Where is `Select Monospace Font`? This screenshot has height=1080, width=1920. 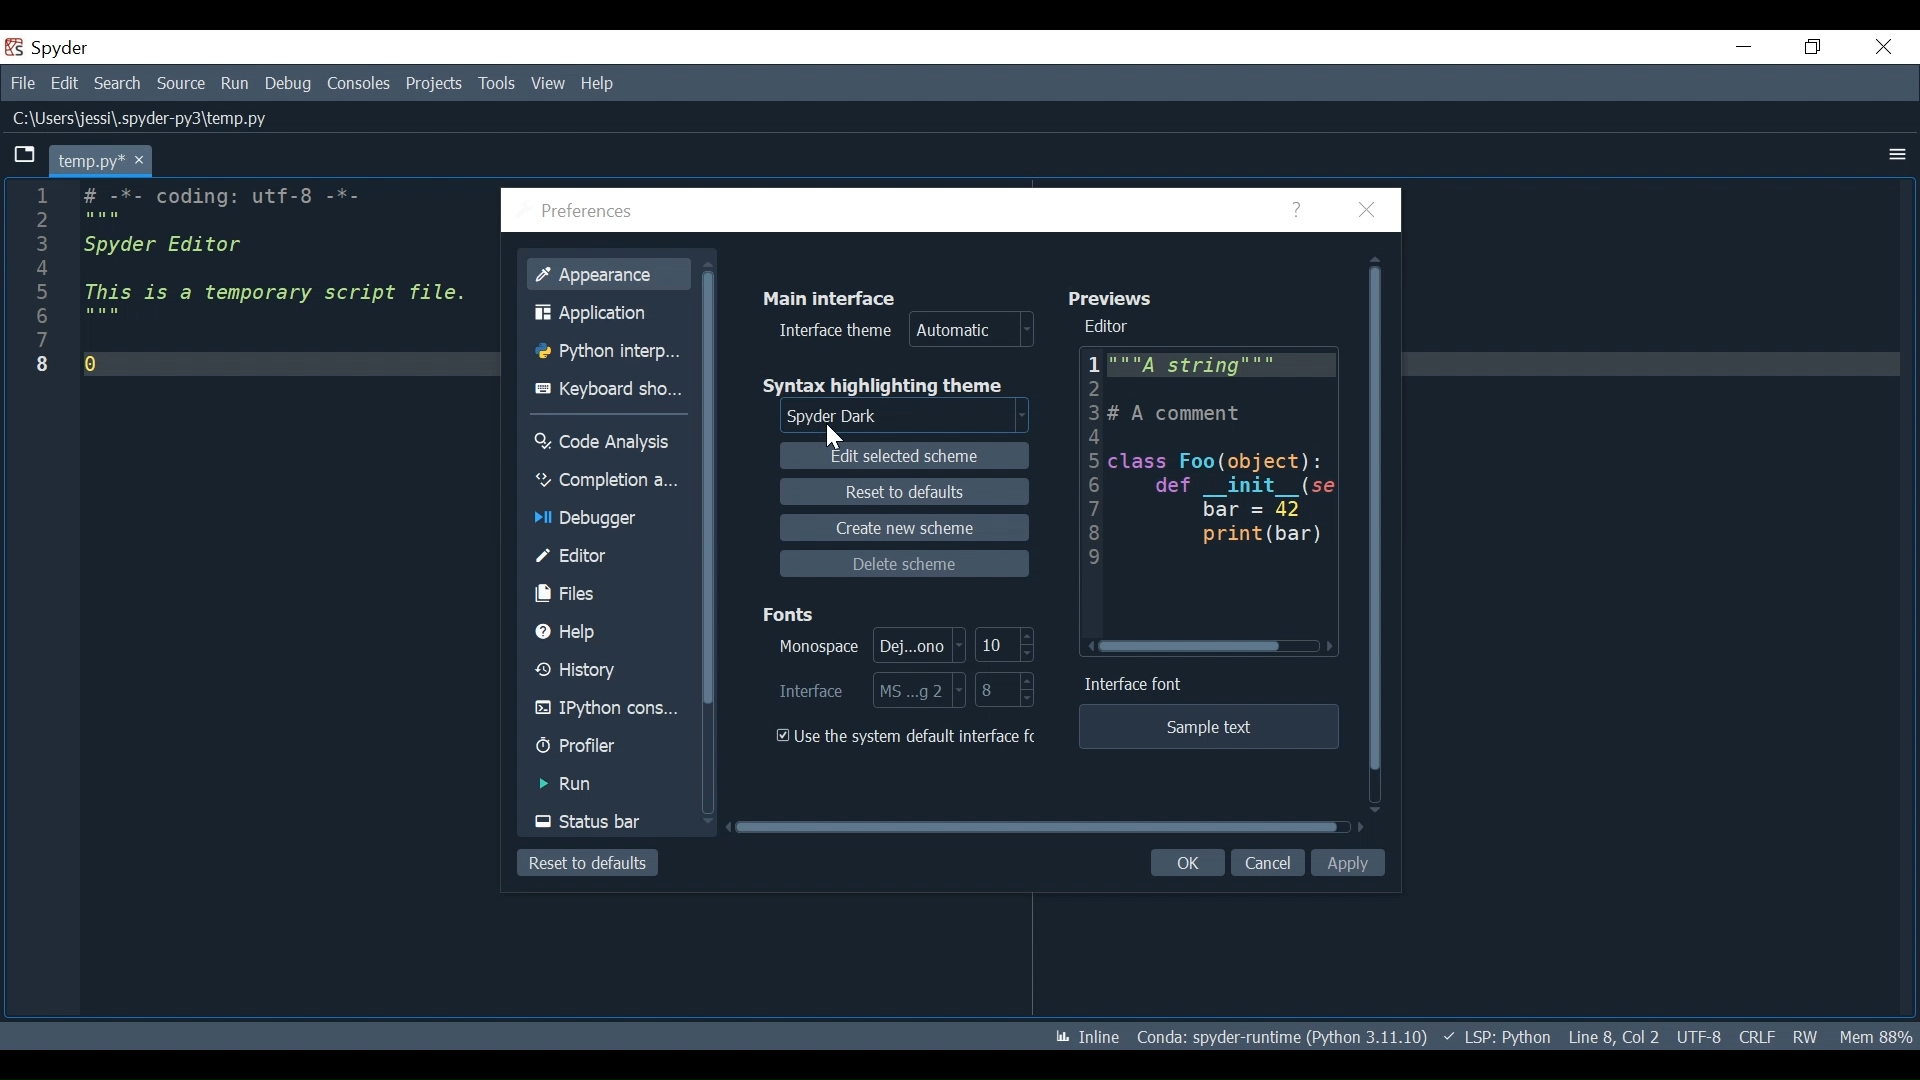 Select Monospace Font is located at coordinates (868, 645).